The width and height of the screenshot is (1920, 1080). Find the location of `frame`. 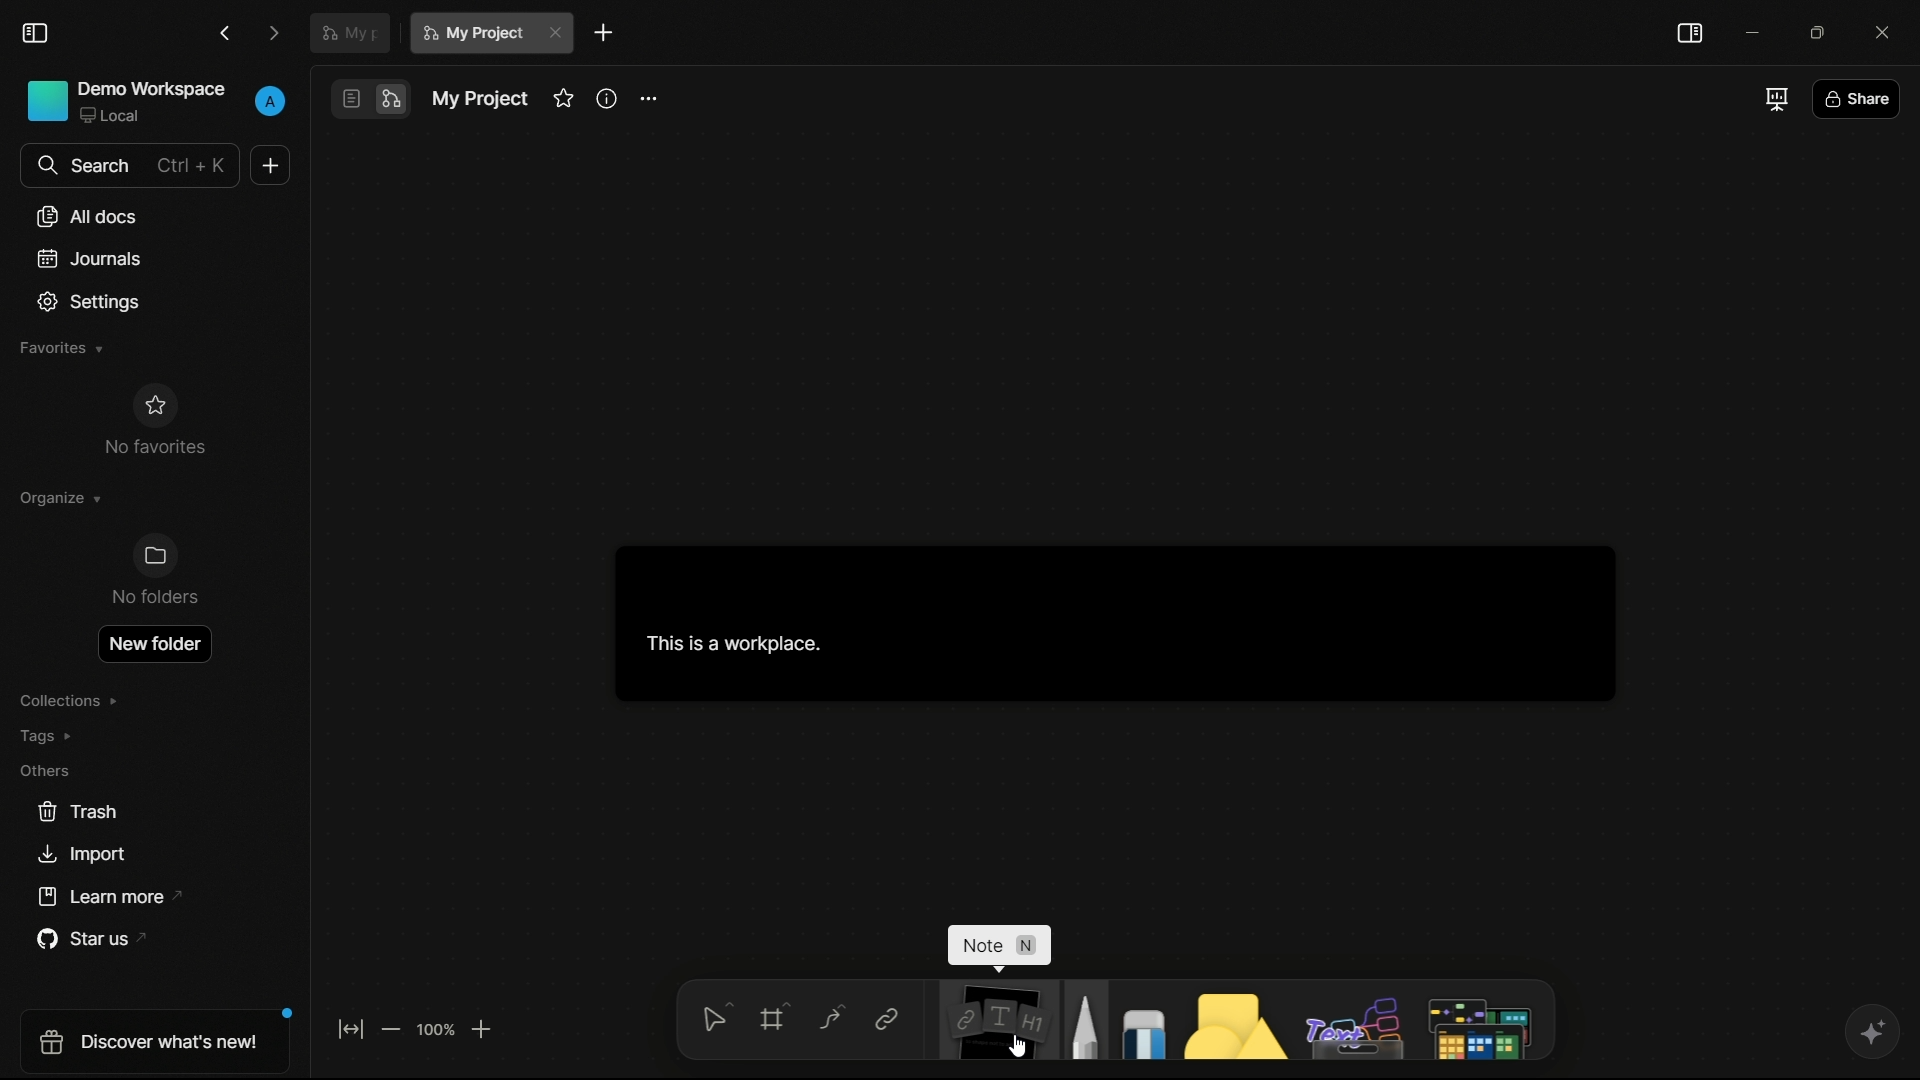

frame is located at coordinates (770, 1022).